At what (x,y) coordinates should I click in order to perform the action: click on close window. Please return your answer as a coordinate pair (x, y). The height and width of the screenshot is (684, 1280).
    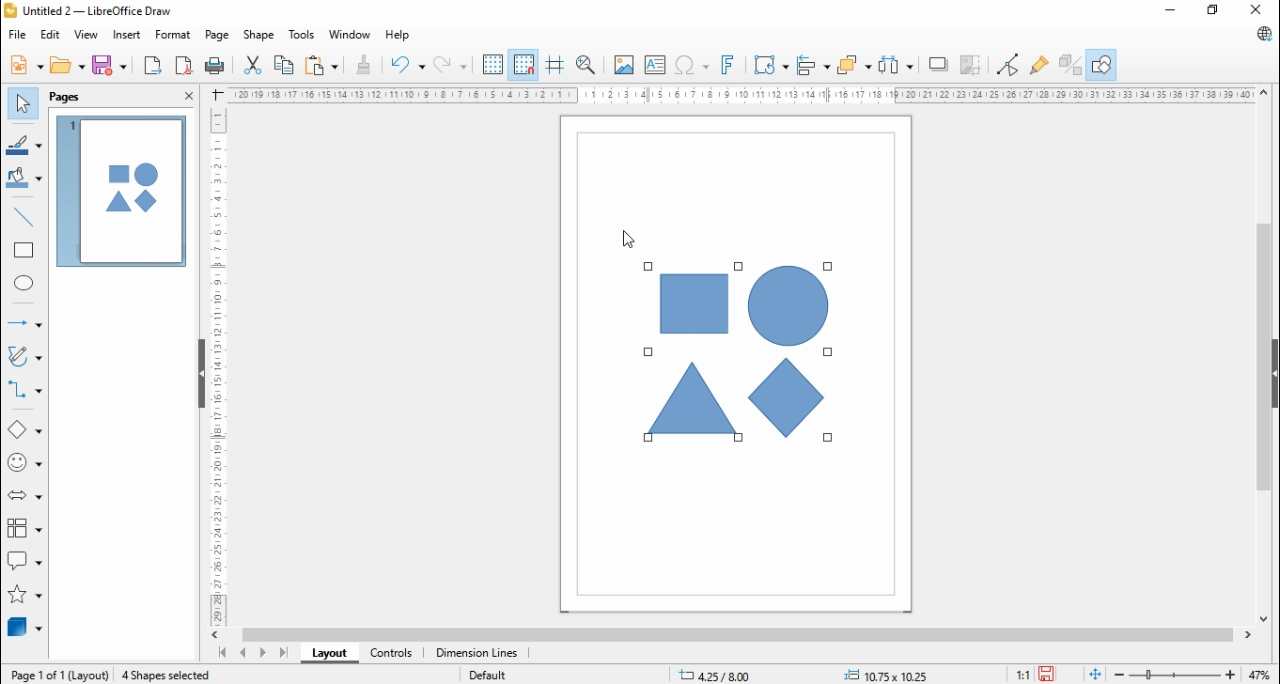
    Looking at the image, I should click on (1260, 9).